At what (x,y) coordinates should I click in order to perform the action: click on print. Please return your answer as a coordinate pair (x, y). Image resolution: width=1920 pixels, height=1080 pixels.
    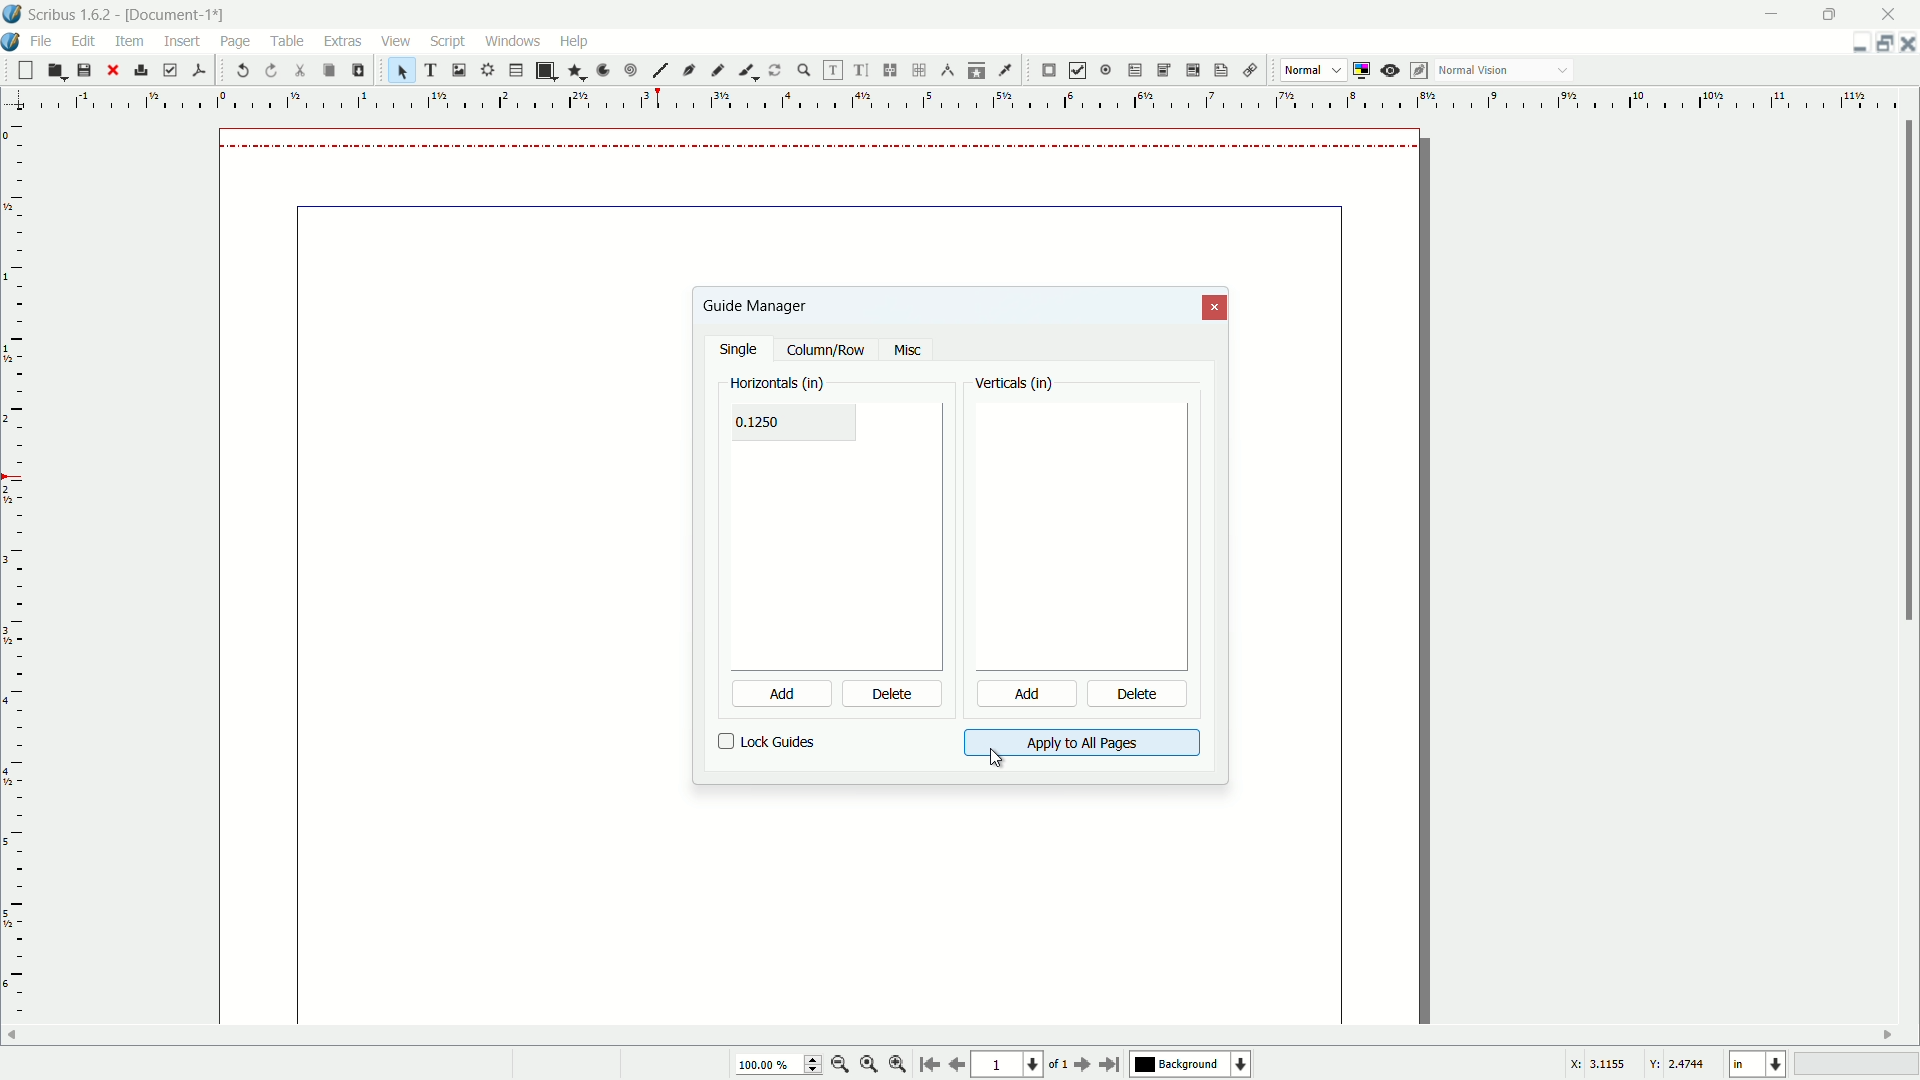
    Looking at the image, I should click on (141, 70).